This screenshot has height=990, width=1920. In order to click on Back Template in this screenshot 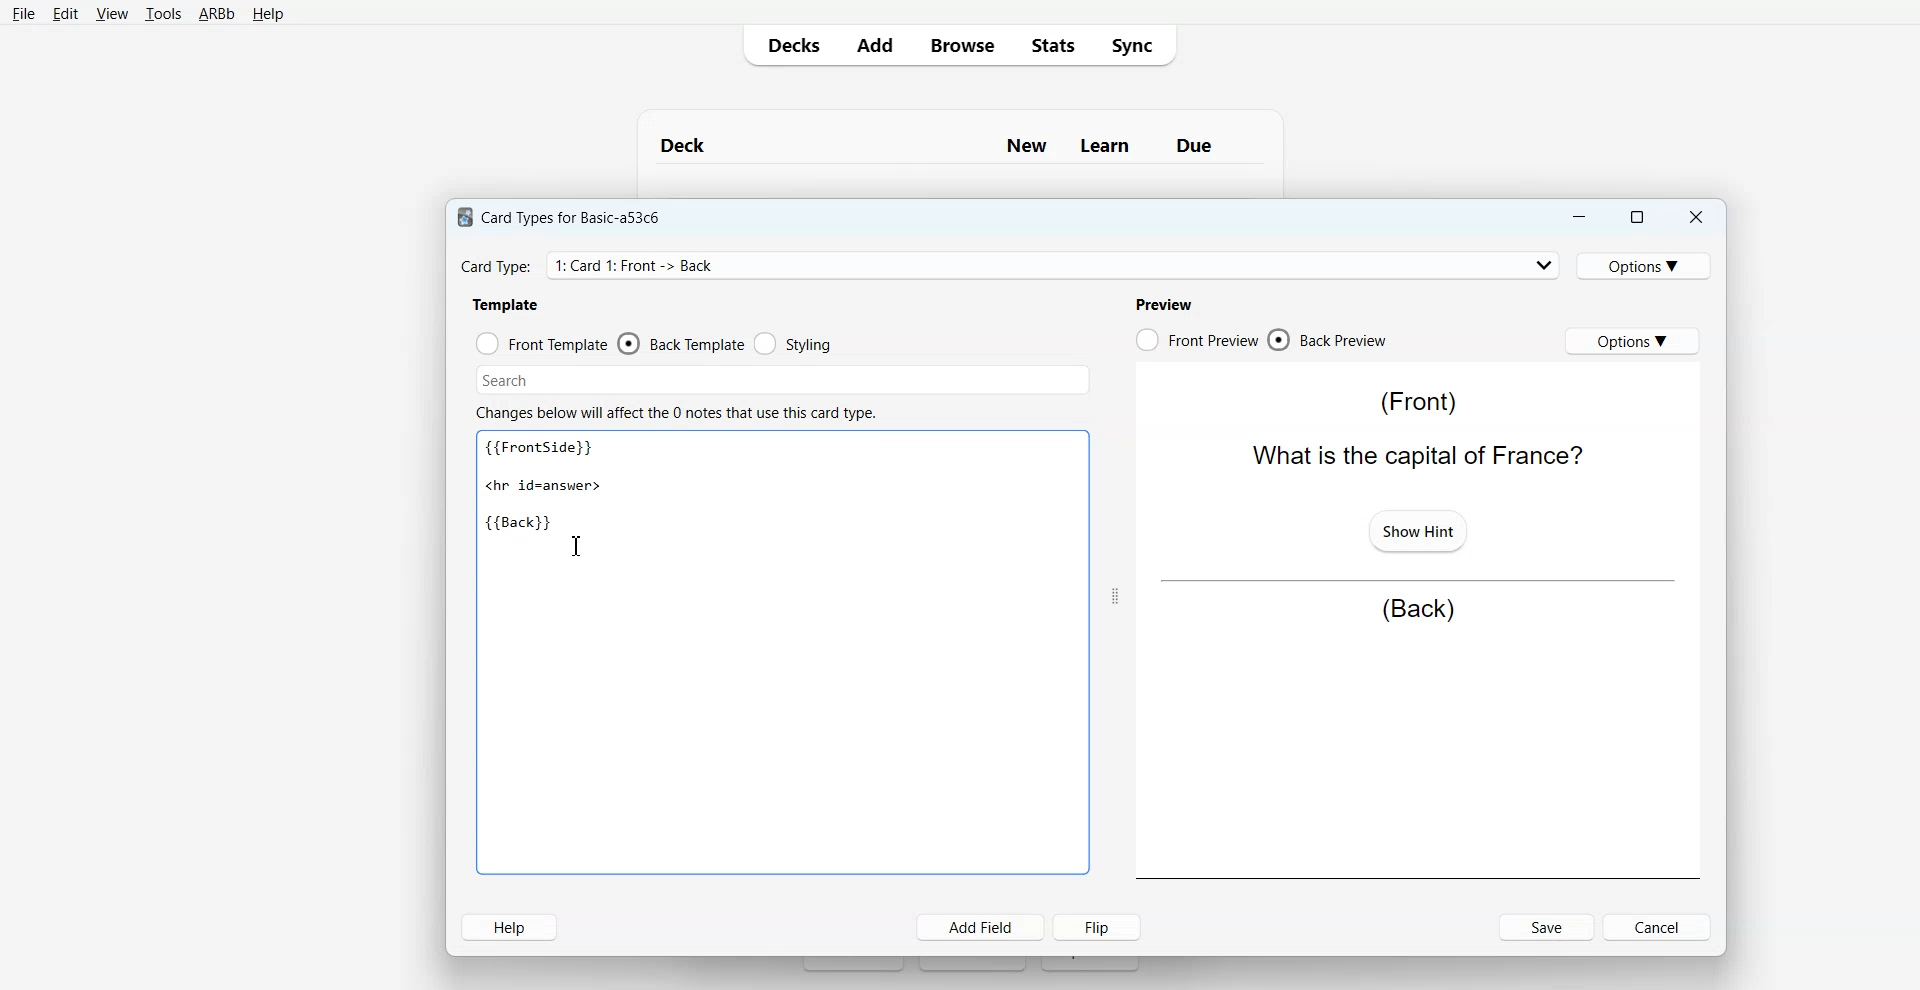, I will do `click(681, 344)`.